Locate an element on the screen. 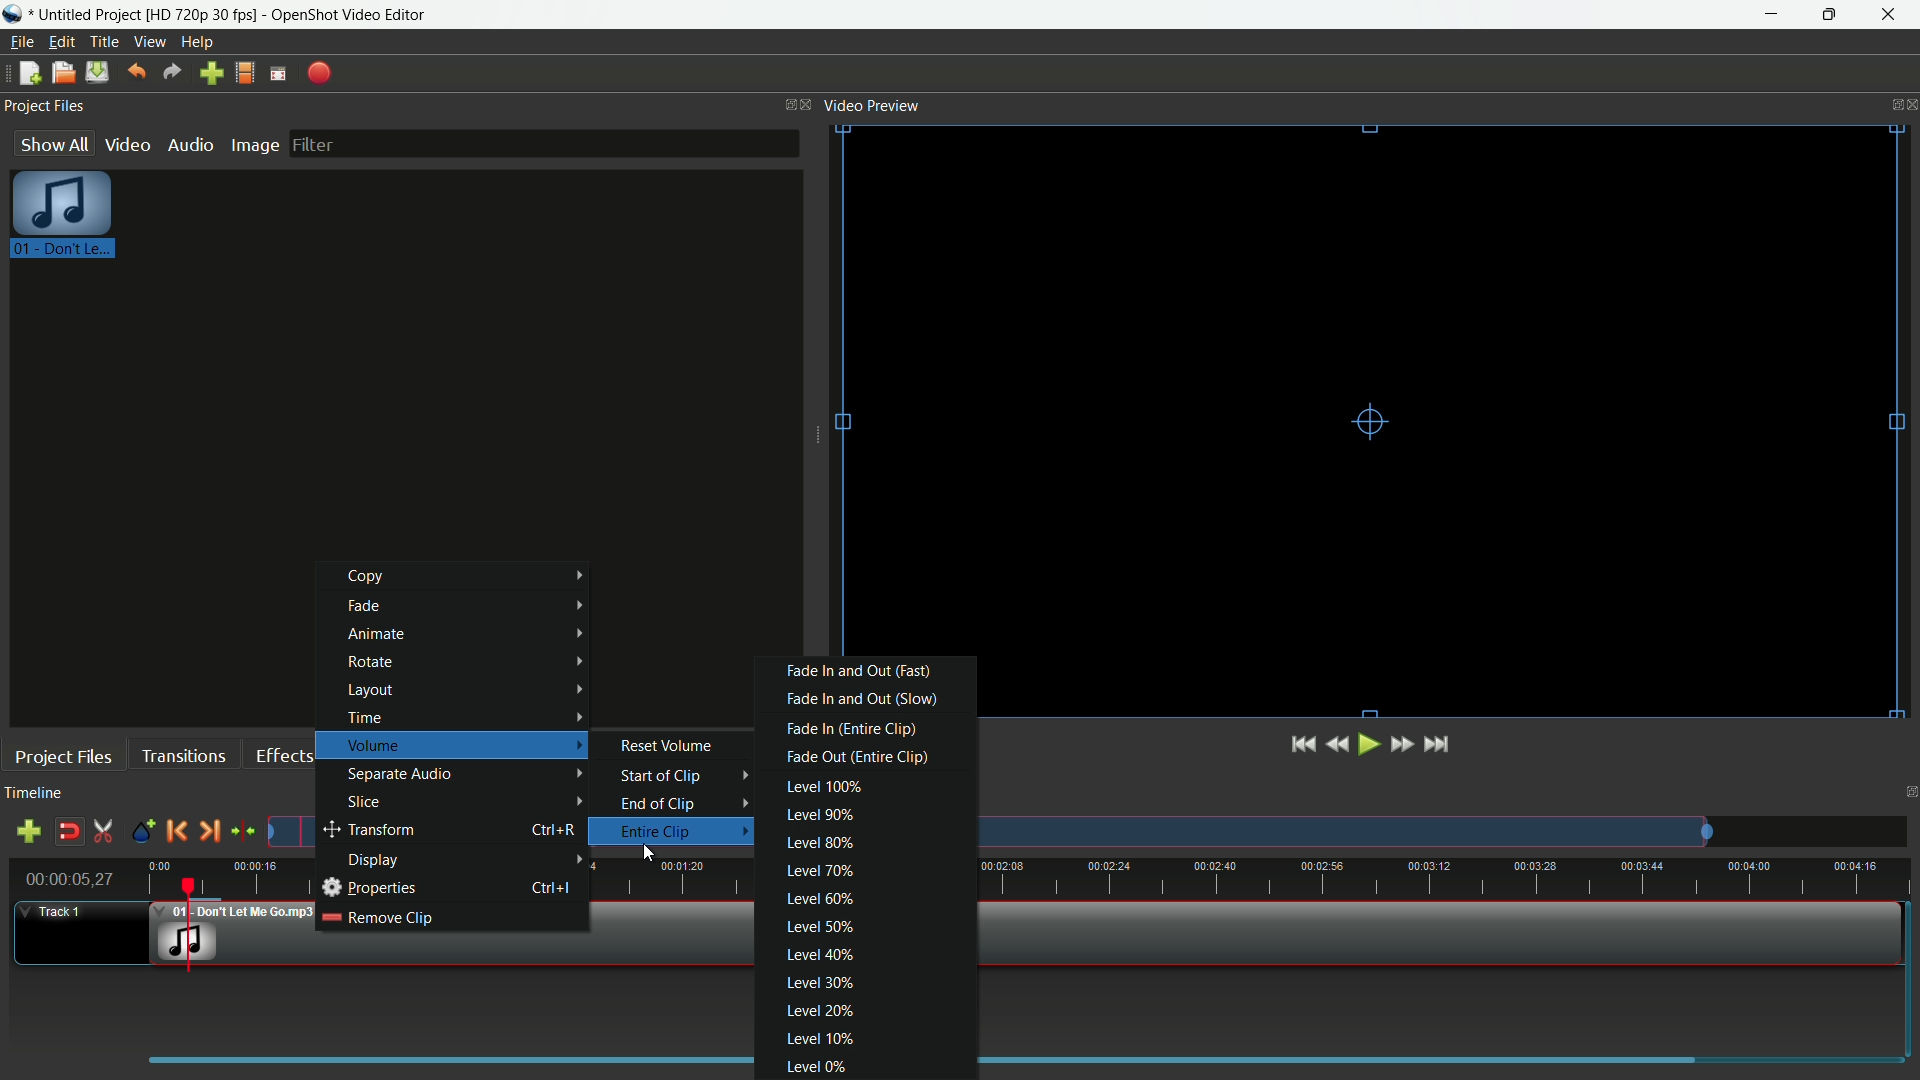 This screenshot has height=1080, width=1920. slice is located at coordinates (467, 803).